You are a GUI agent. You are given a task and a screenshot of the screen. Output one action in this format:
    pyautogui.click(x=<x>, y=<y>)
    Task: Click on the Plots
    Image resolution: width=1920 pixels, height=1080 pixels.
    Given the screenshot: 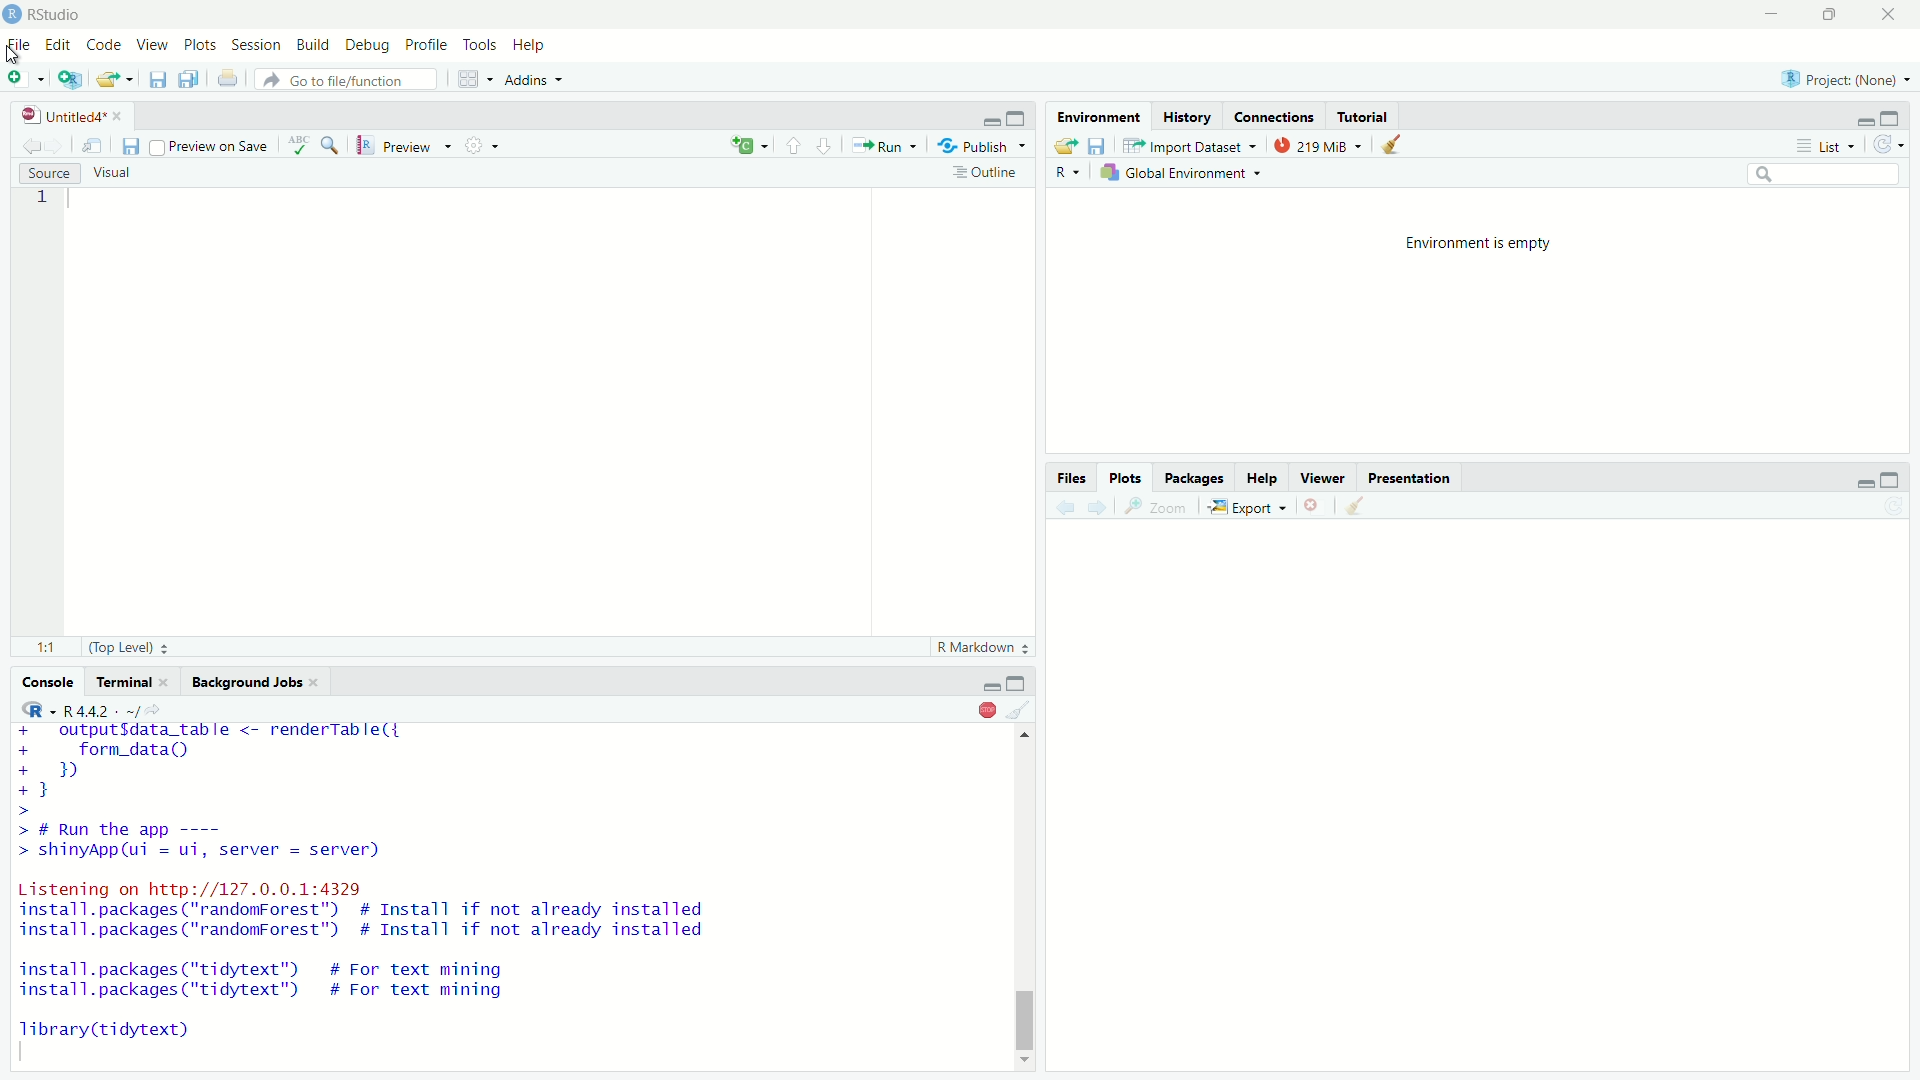 What is the action you would take?
    pyautogui.click(x=201, y=45)
    